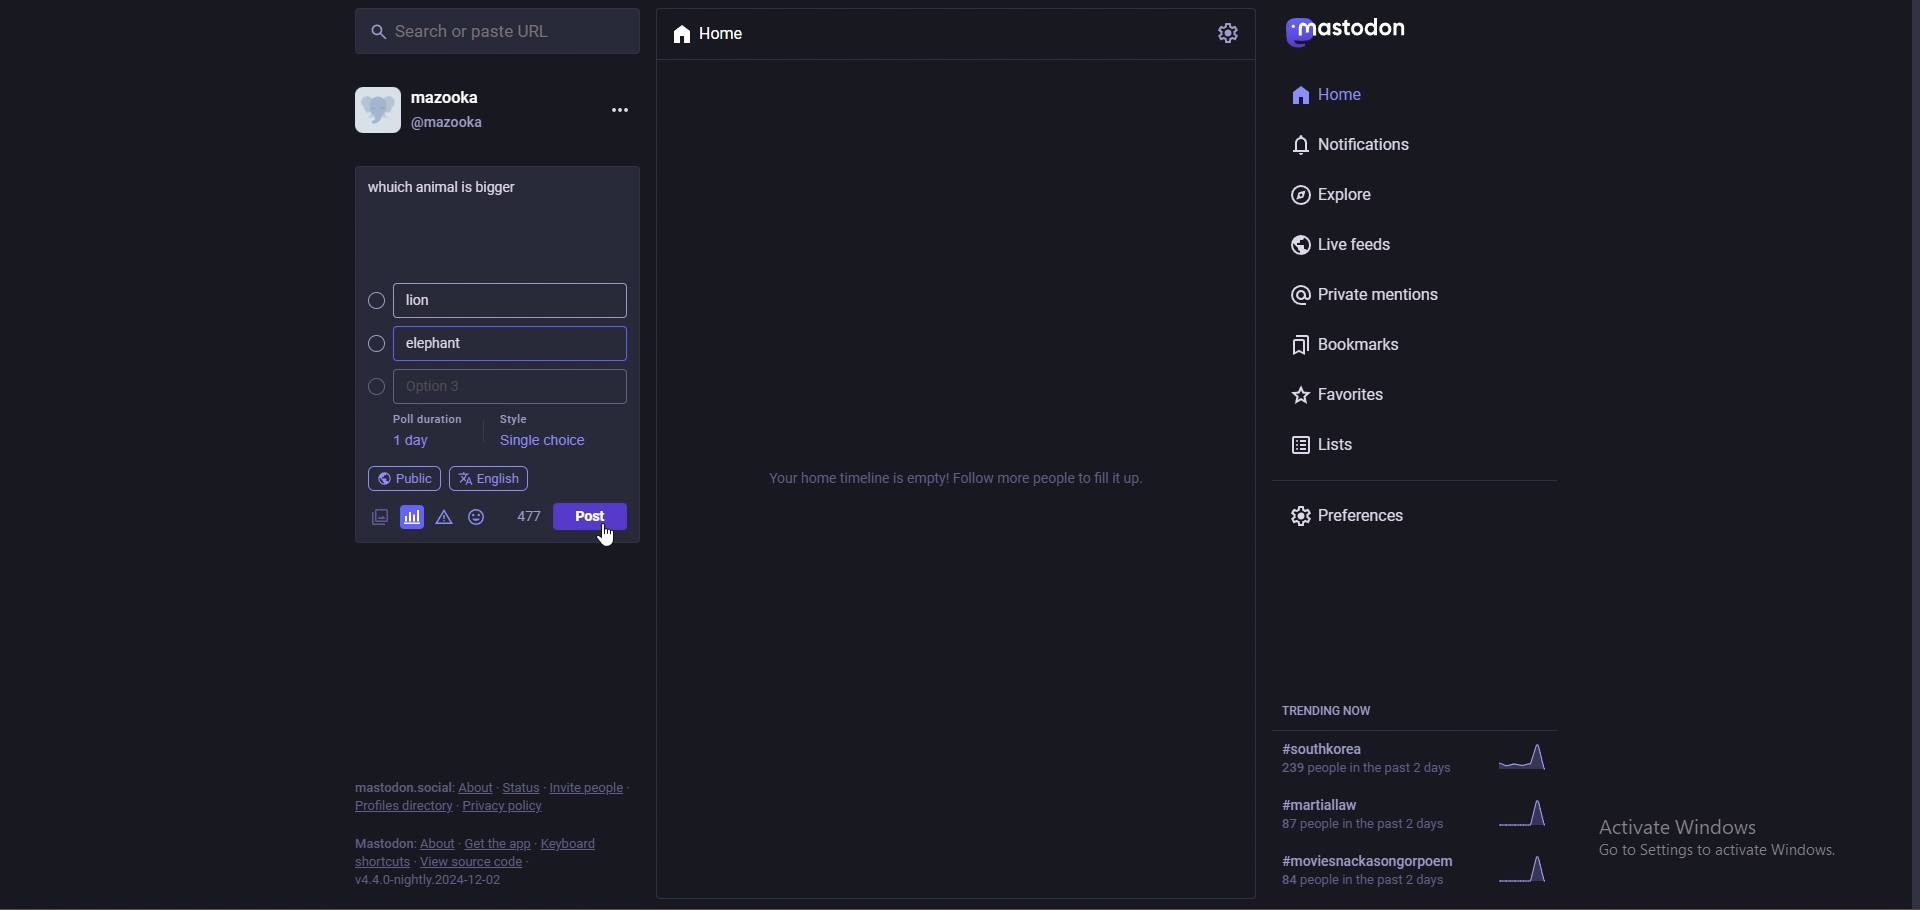 Image resolution: width=1920 pixels, height=910 pixels. What do you see at coordinates (1423, 756) in the screenshot?
I see `trend` at bounding box center [1423, 756].